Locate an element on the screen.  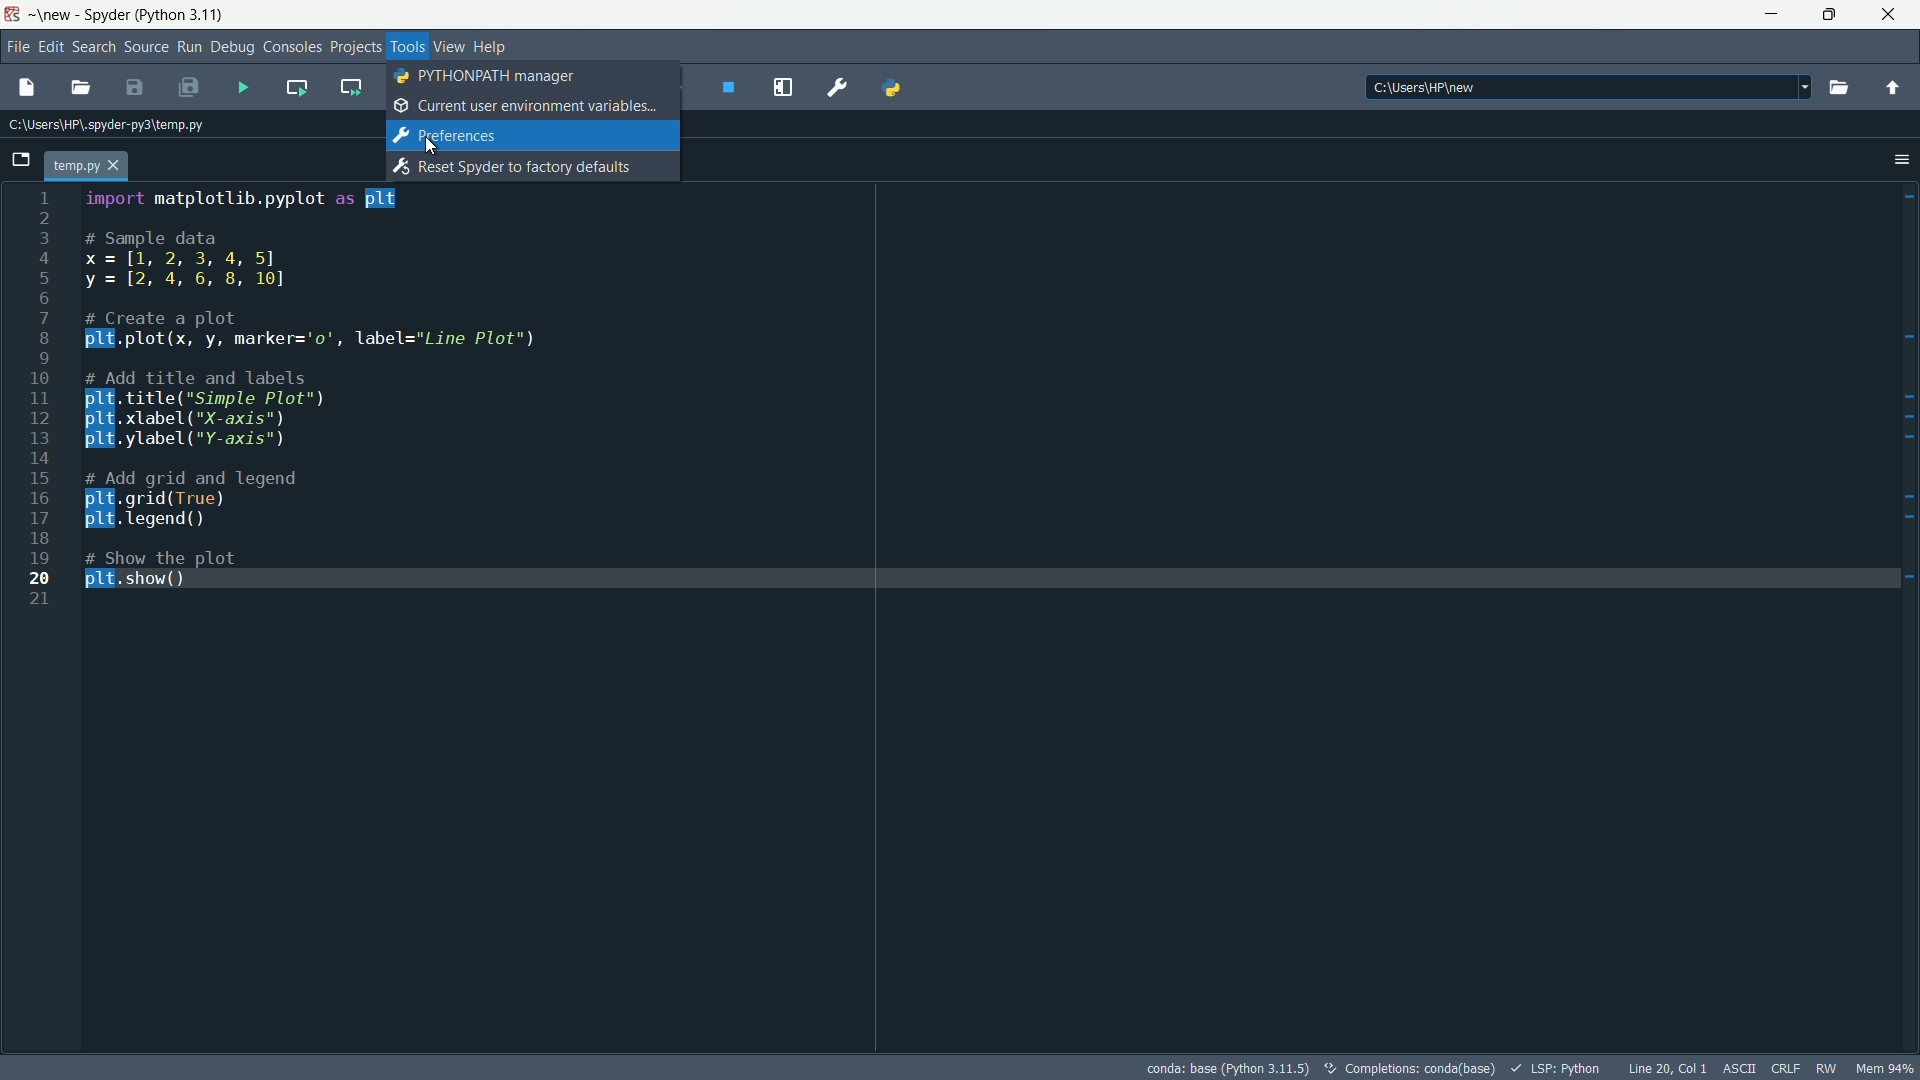
close app is located at coordinates (1894, 15).